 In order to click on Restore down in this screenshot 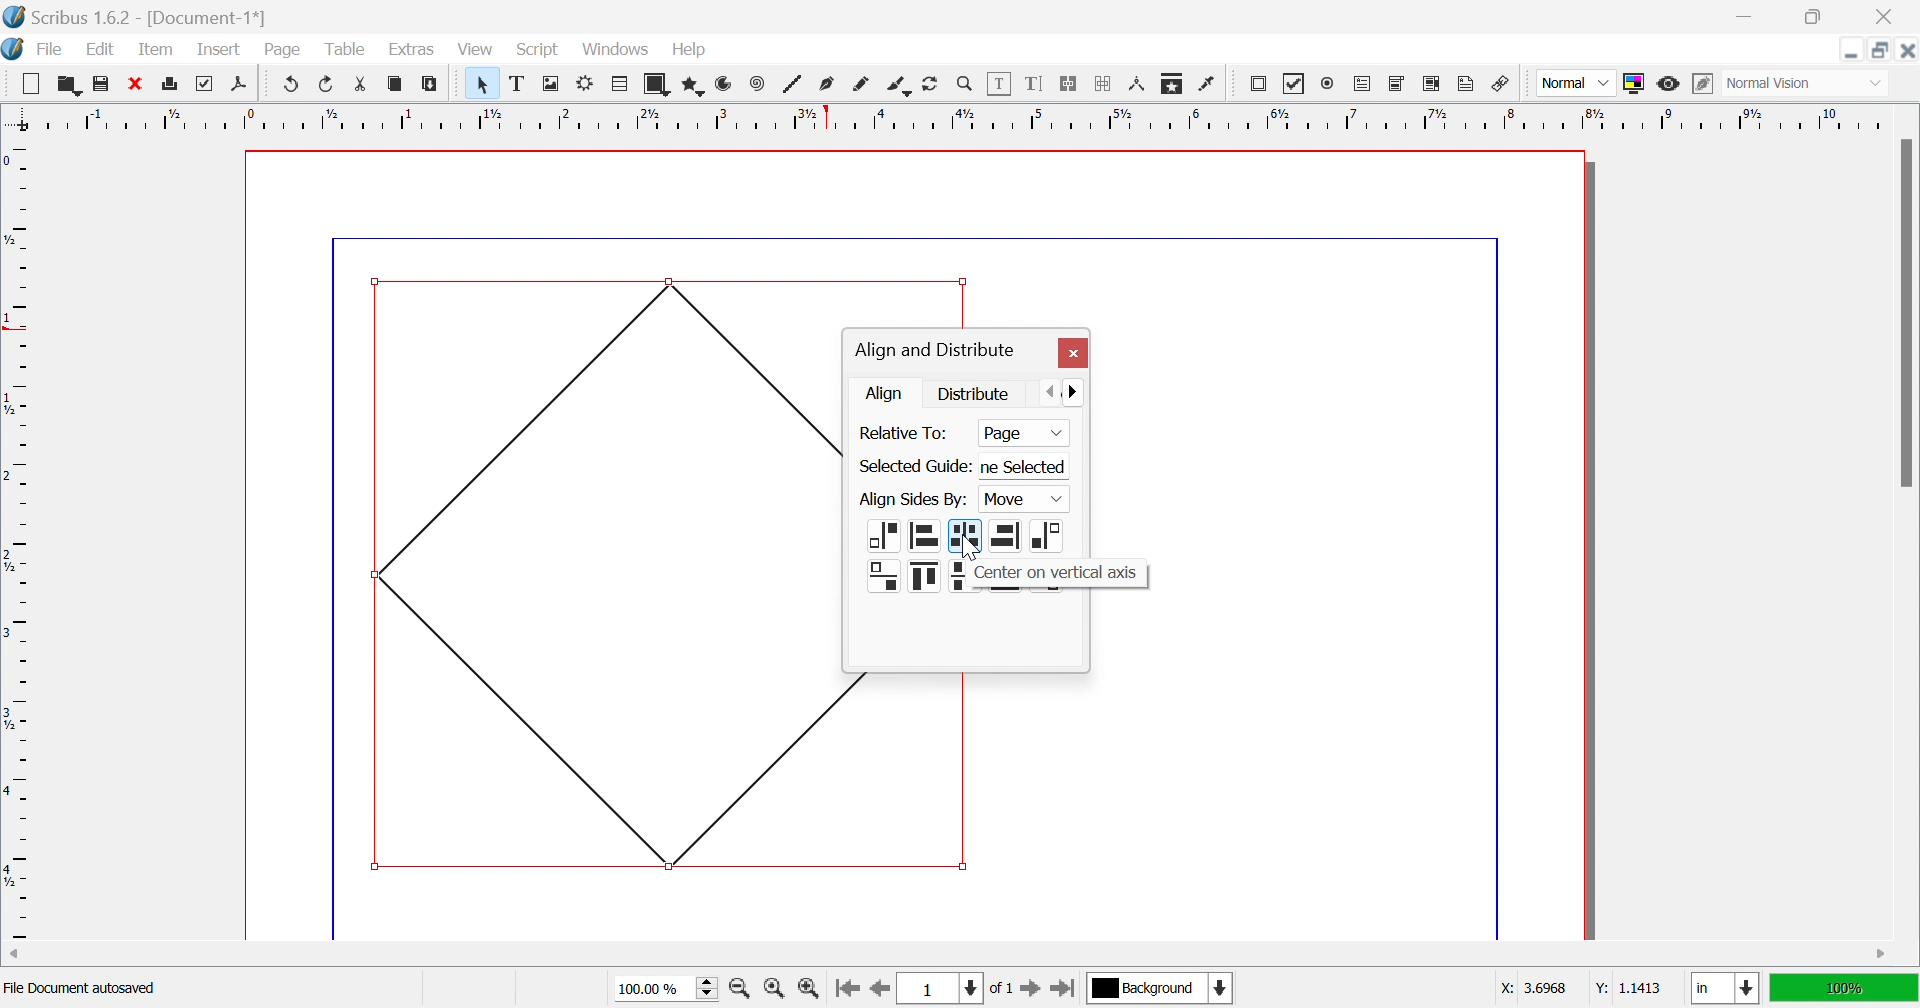, I will do `click(1811, 17)`.